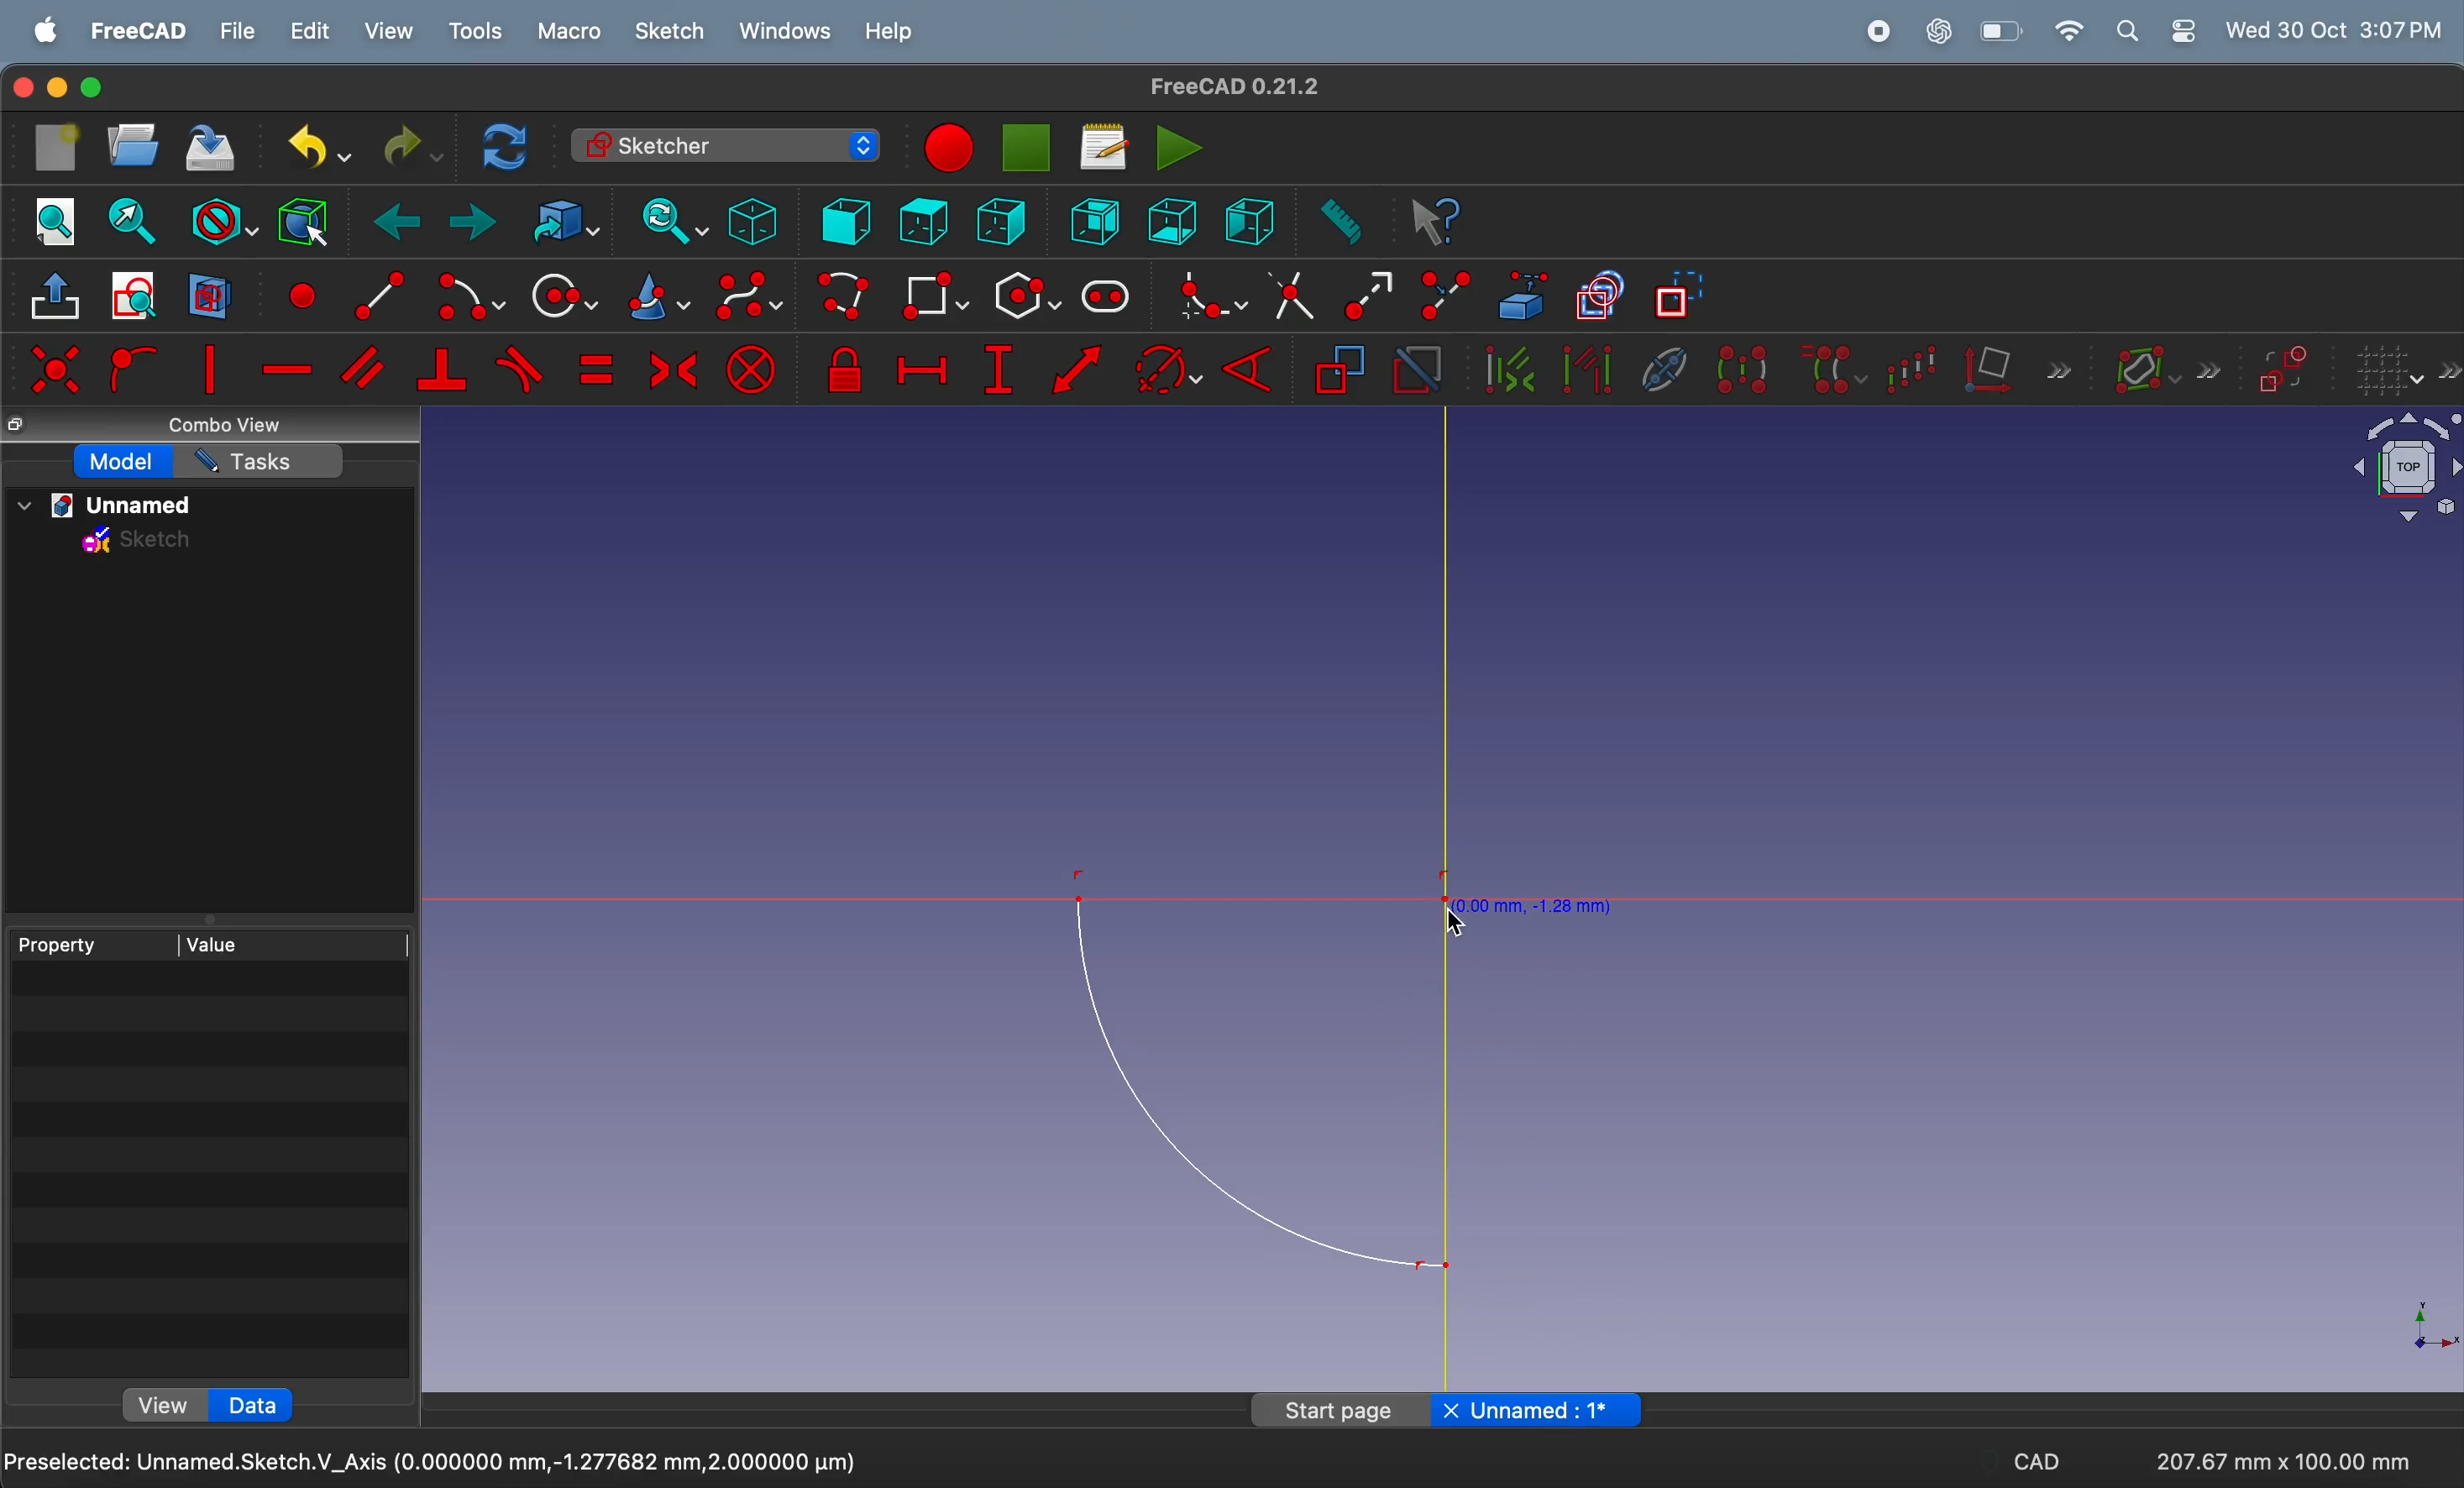 Image resolution: width=2464 pixels, height=1488 pixels. Describe the element at coordinates (1556, 1413) in the screenshot. I see `Unnamed` at that location.